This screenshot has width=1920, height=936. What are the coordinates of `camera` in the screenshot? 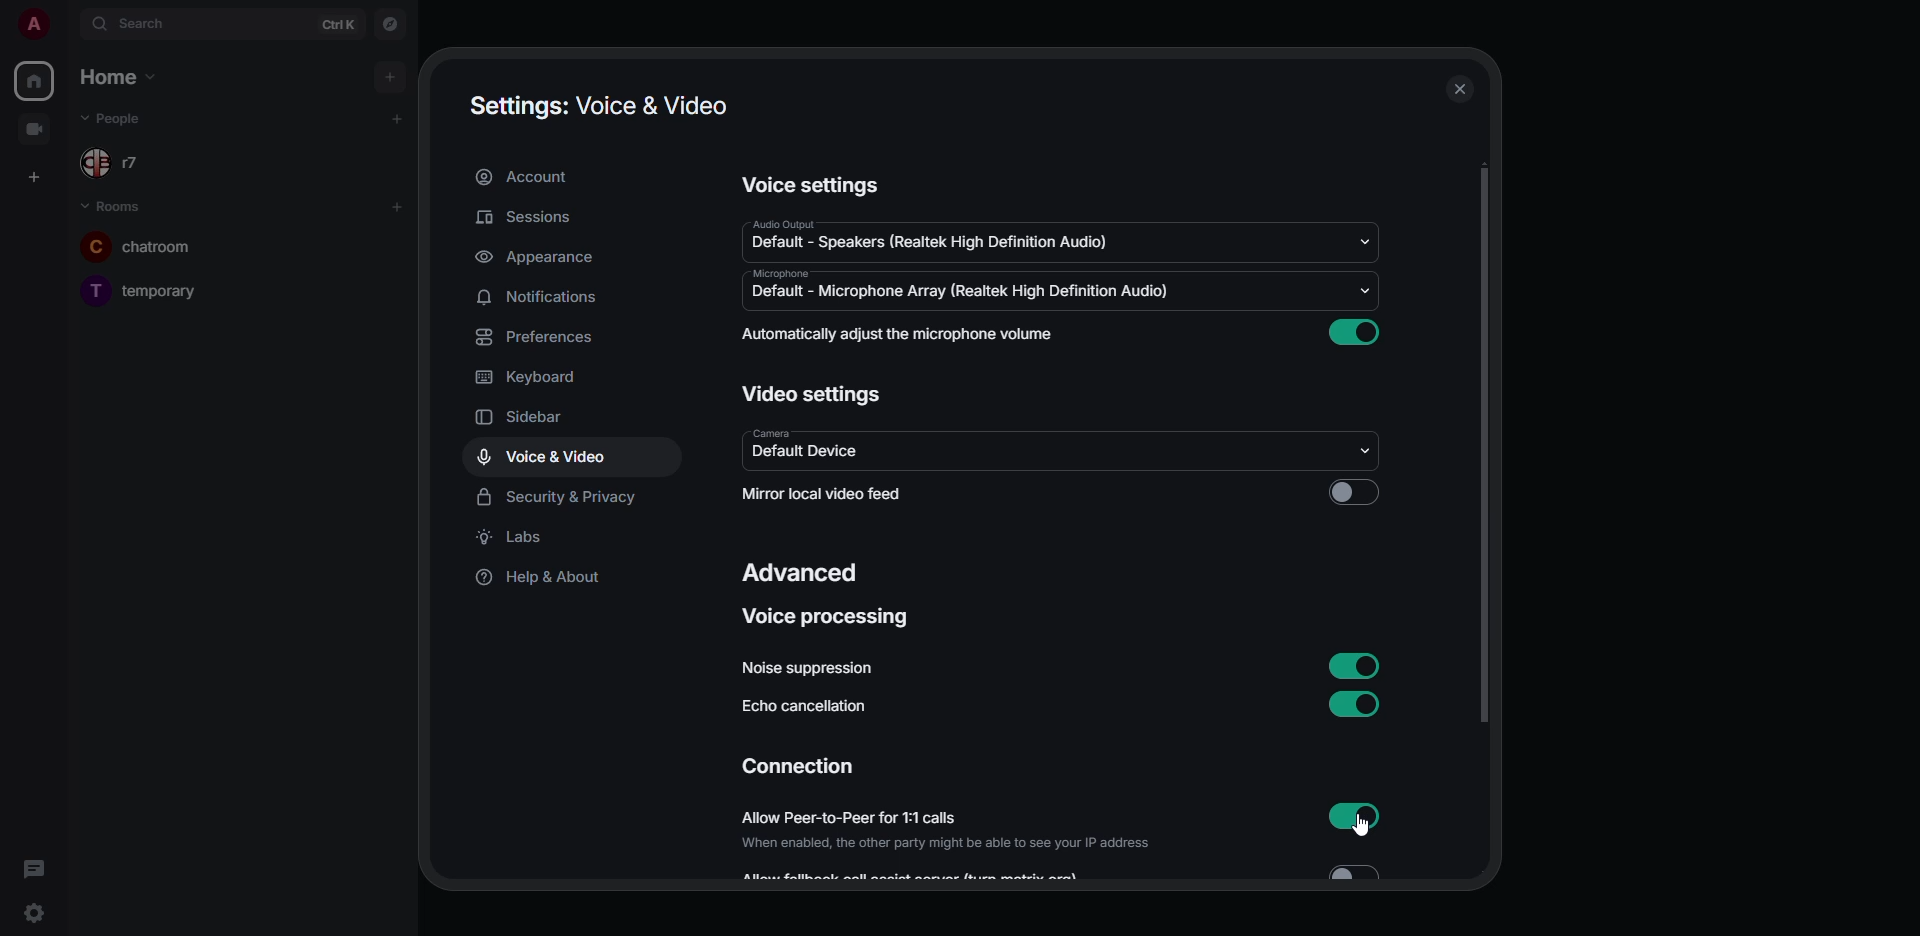 It's located at (773, 429).